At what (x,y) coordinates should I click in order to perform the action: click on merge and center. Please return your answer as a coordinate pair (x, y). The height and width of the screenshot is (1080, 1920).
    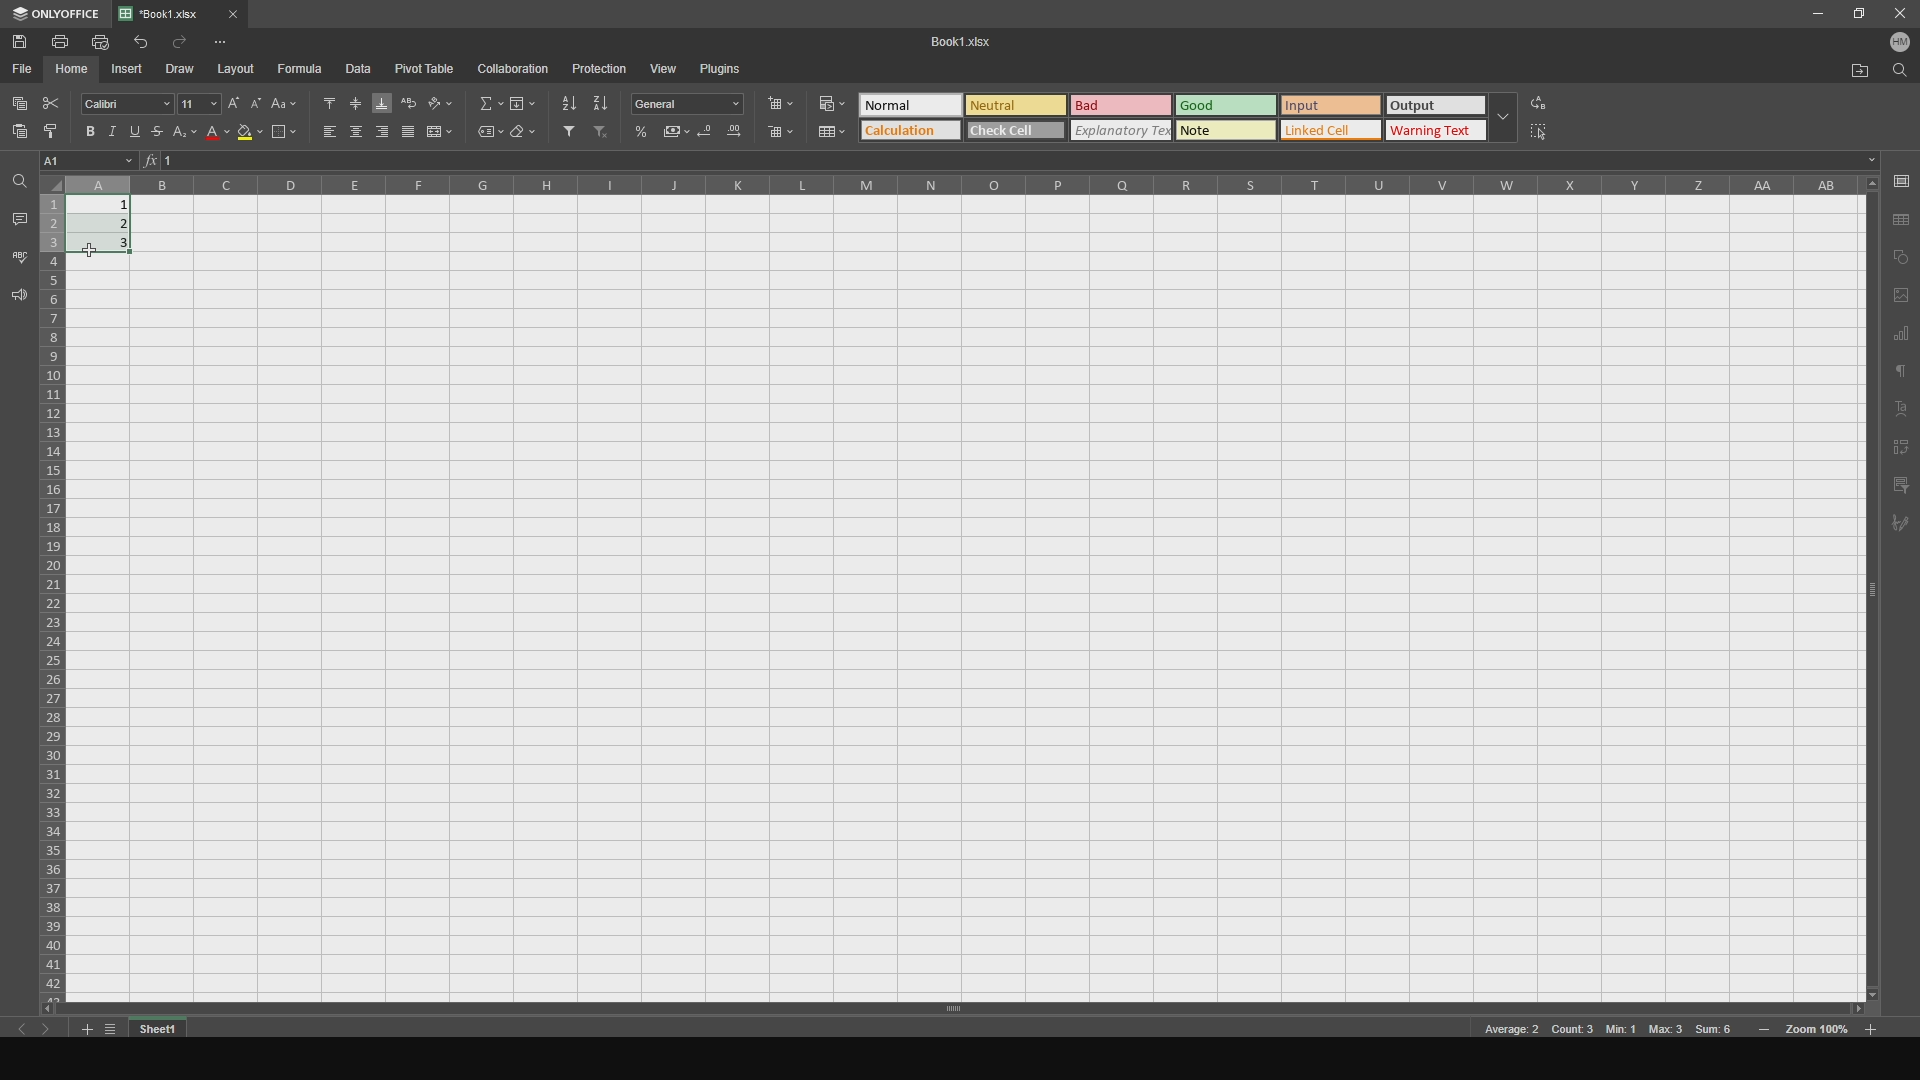
    Looking at the image, I should click on (443, 133).